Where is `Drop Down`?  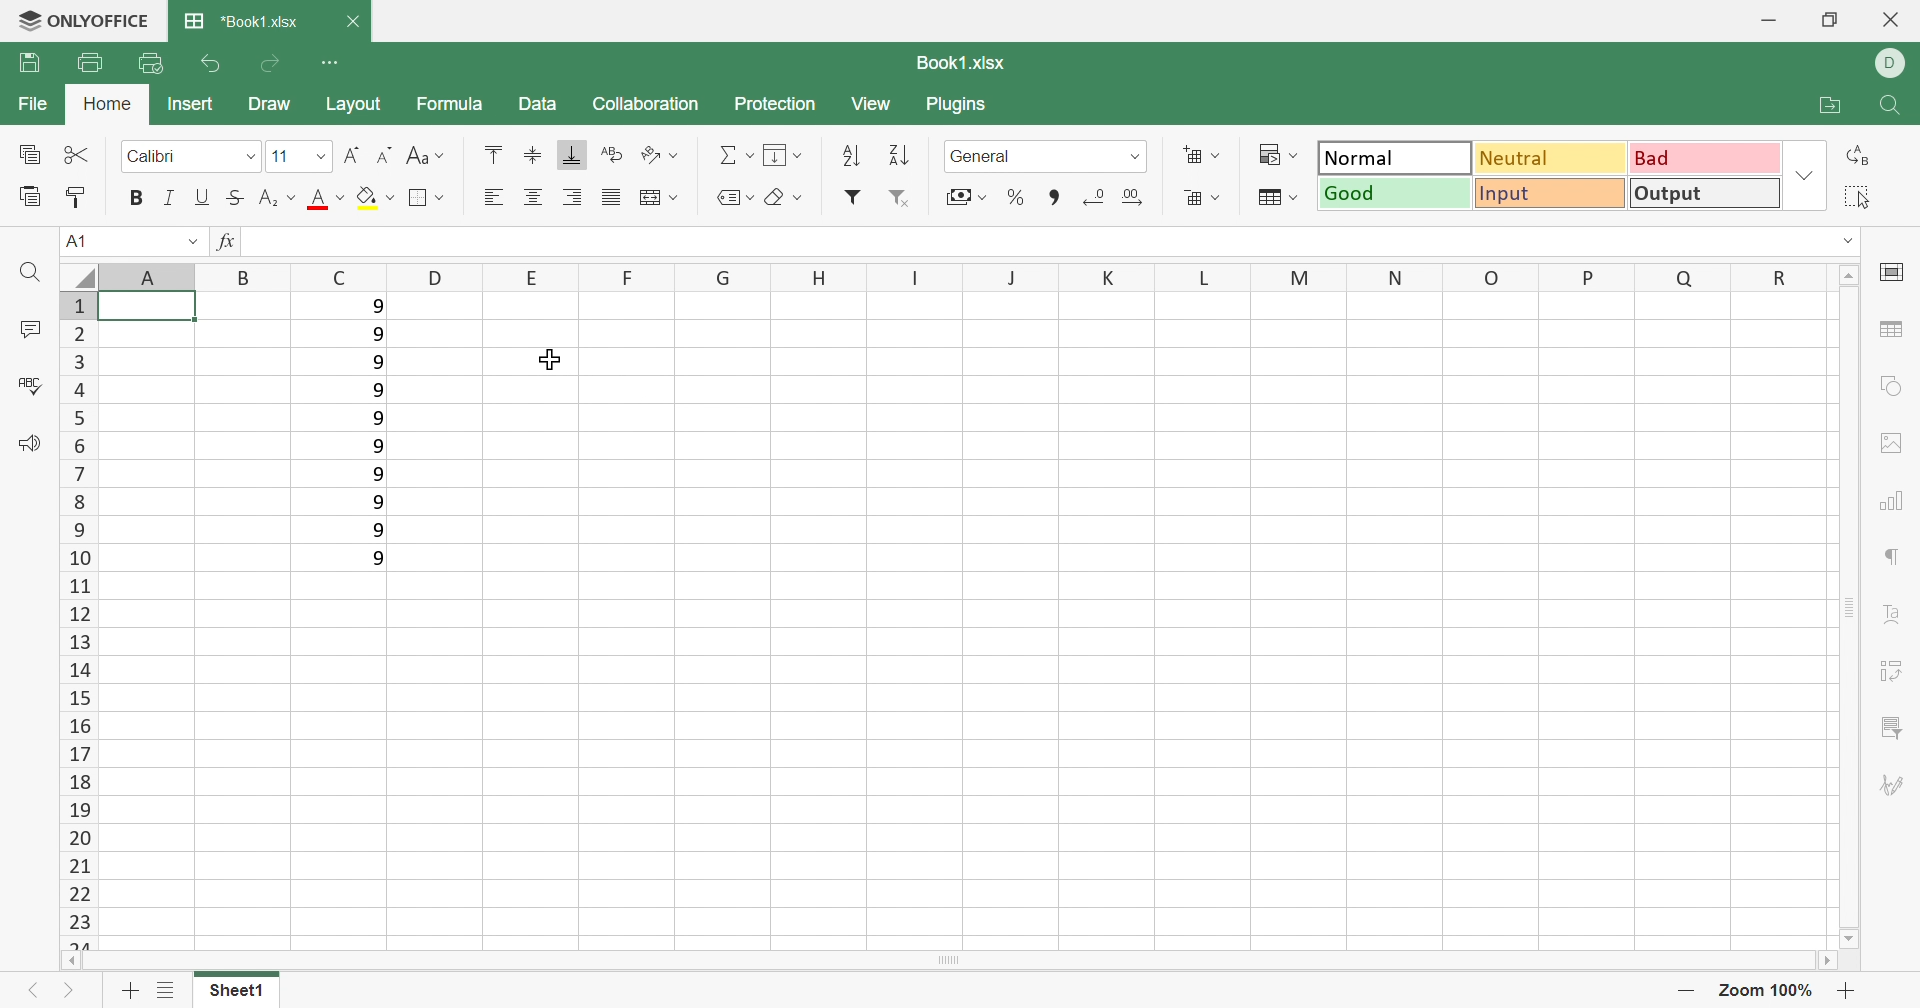 Drop Down is located at coordinates (1846, 240).